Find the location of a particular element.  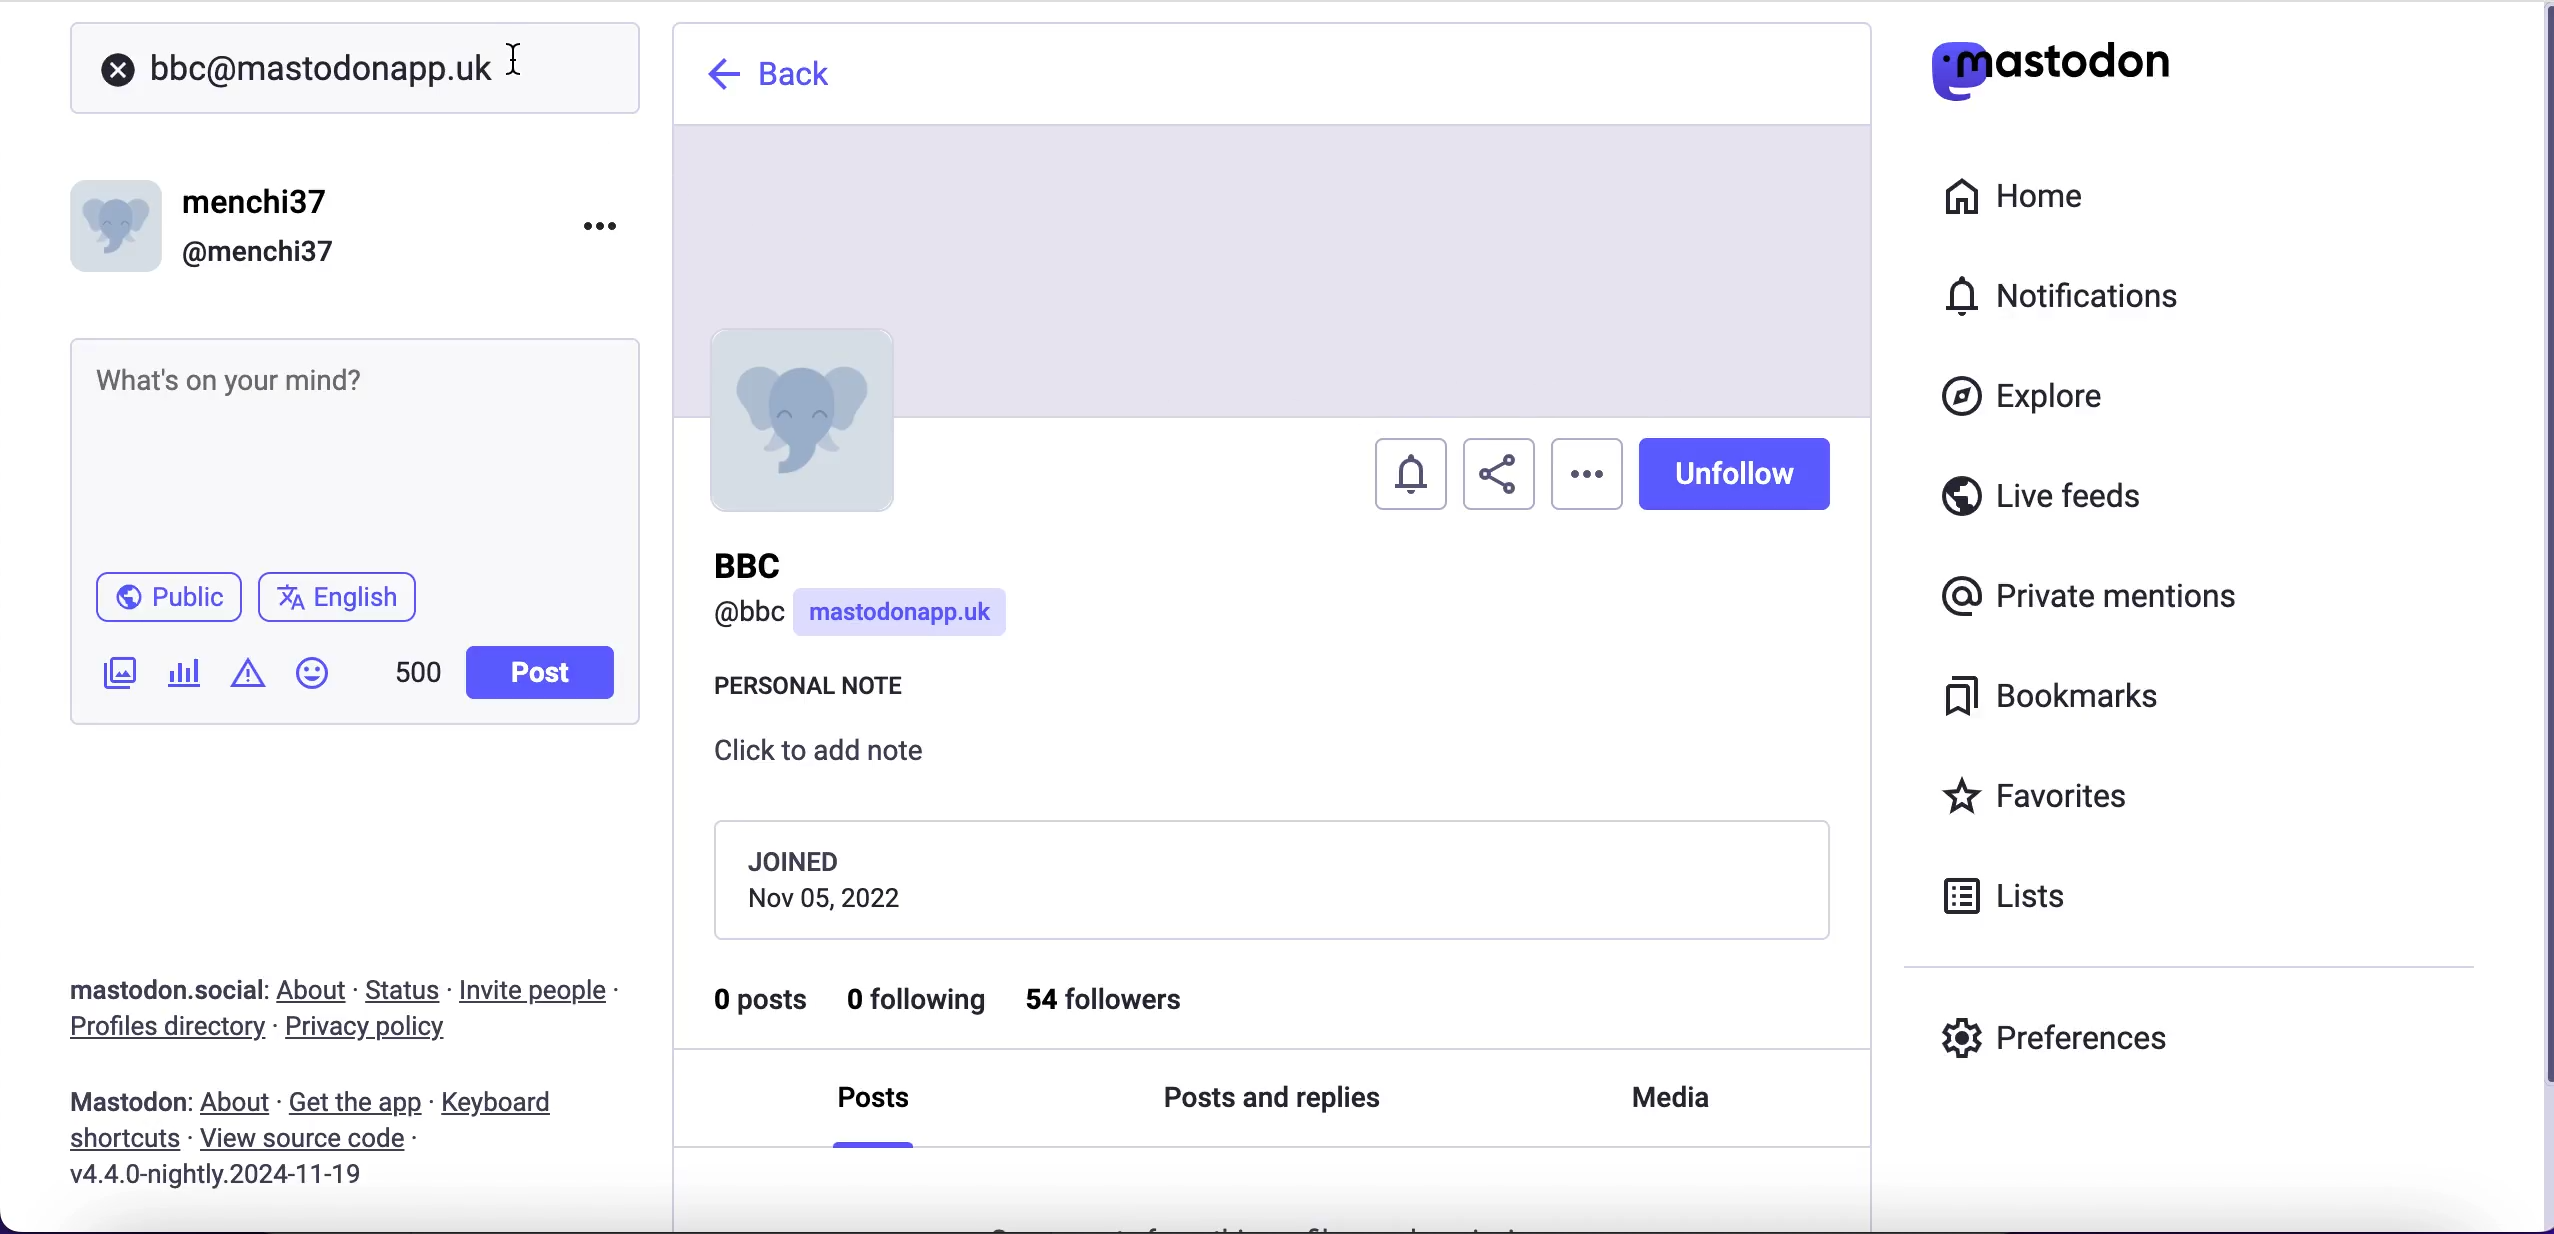

scroll bar is located at coordinates (2541, 616).